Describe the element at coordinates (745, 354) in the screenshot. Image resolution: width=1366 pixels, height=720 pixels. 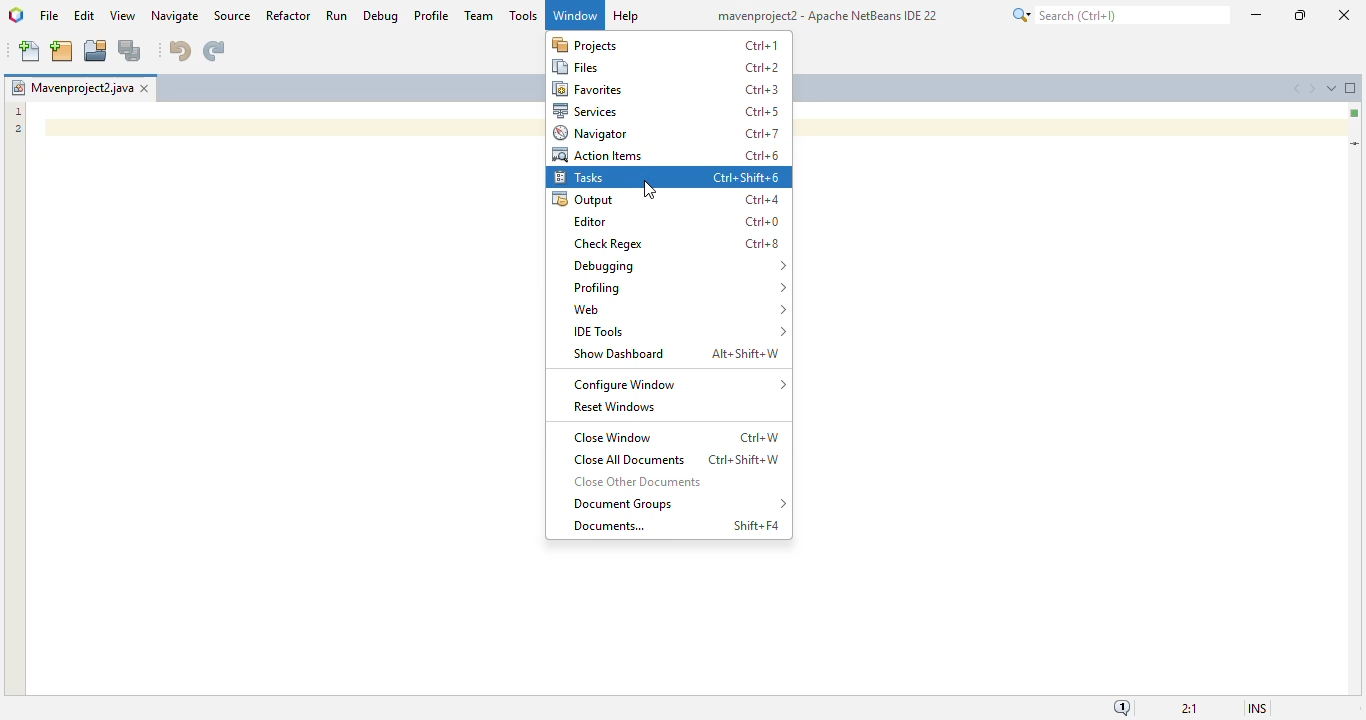
I see `shortcut for show dashboard` at that location.